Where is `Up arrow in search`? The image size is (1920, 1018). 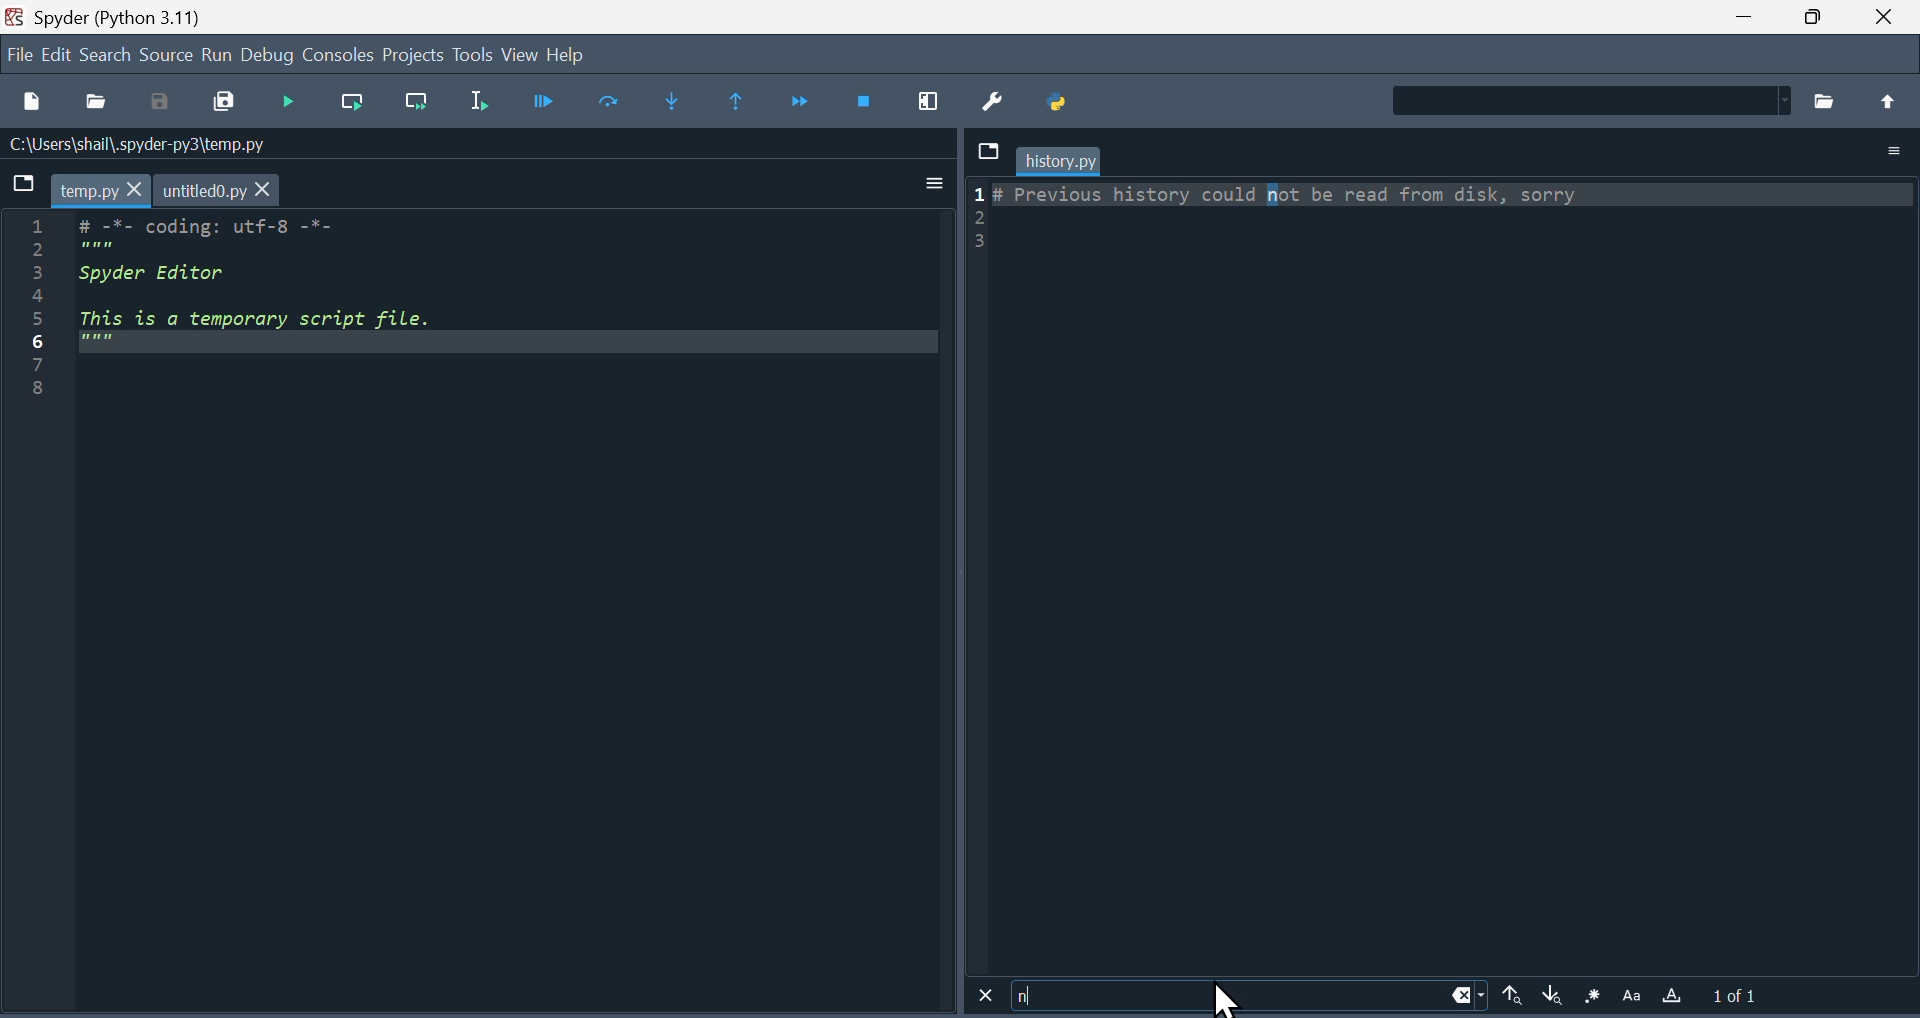 Up arrow in search is located at coordinates (1513, 999).